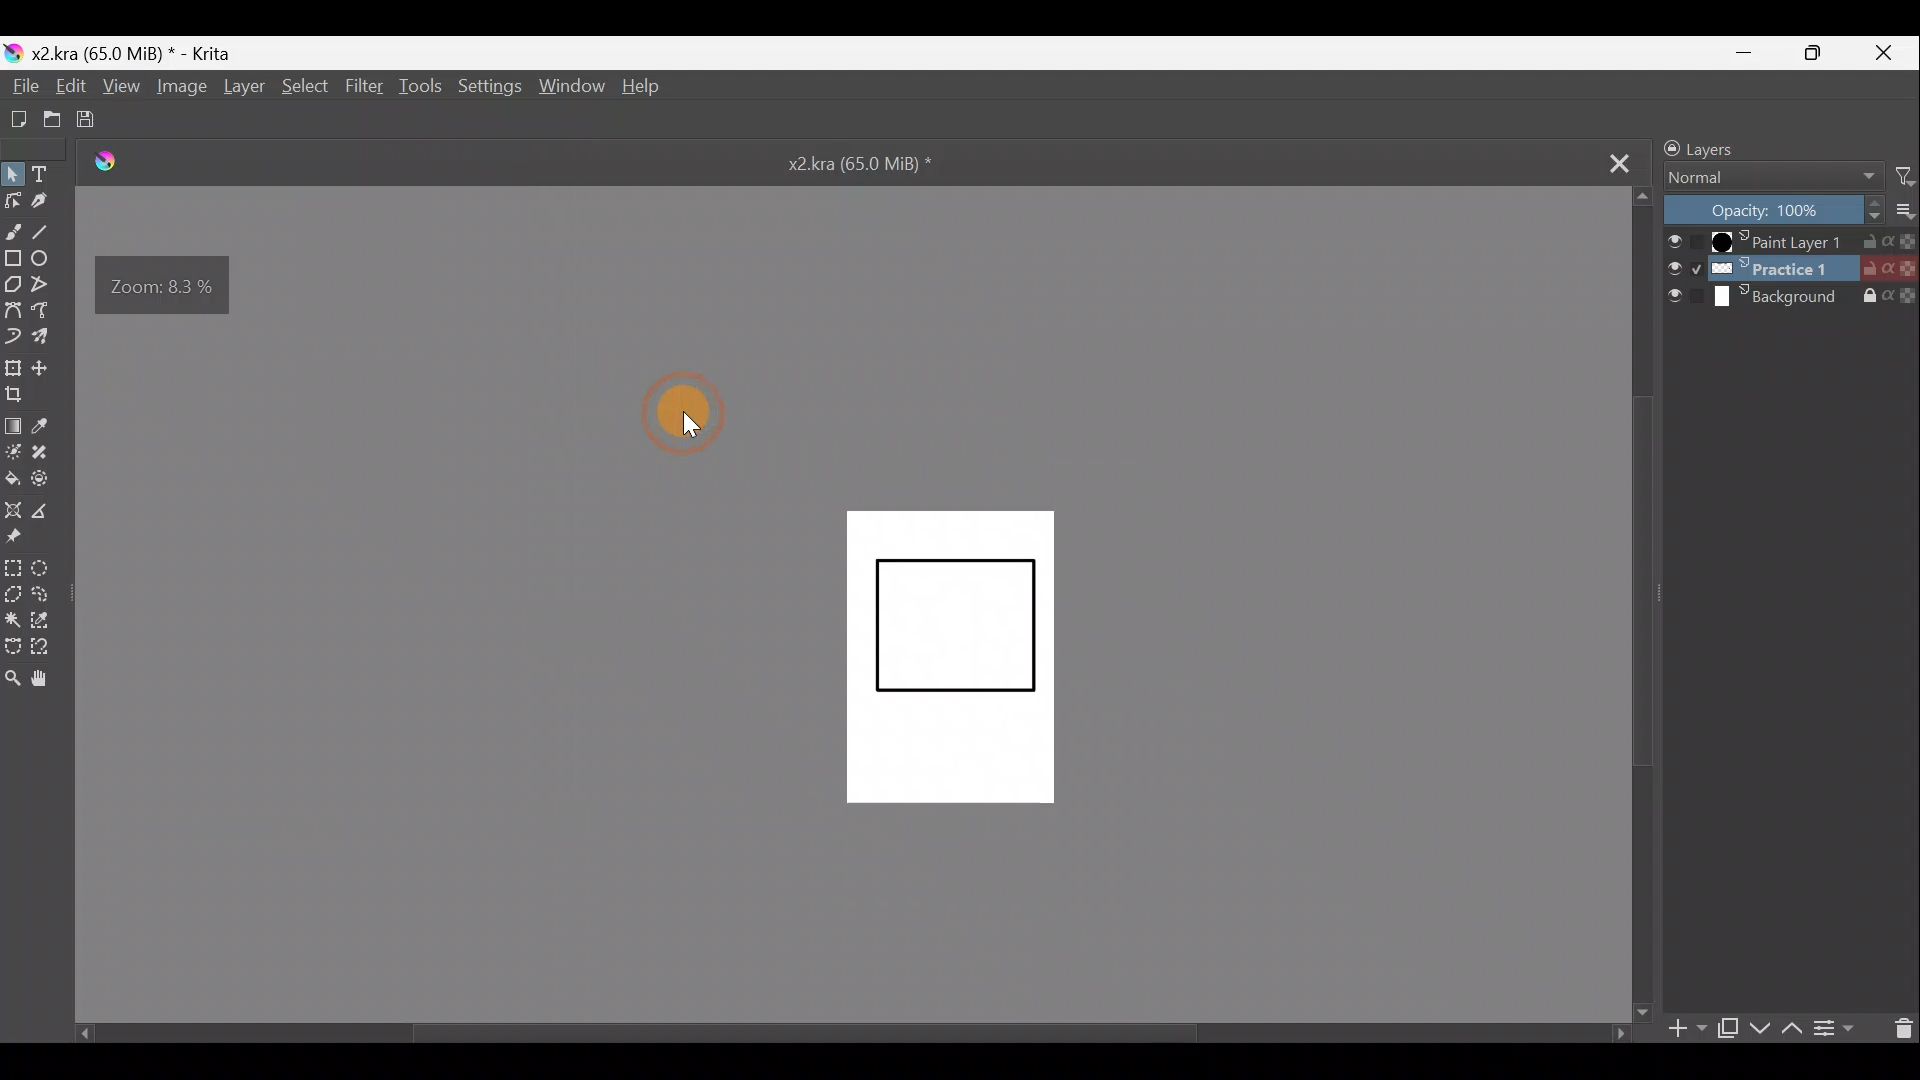  I want to click on Layer 2, so click(1790, 268).